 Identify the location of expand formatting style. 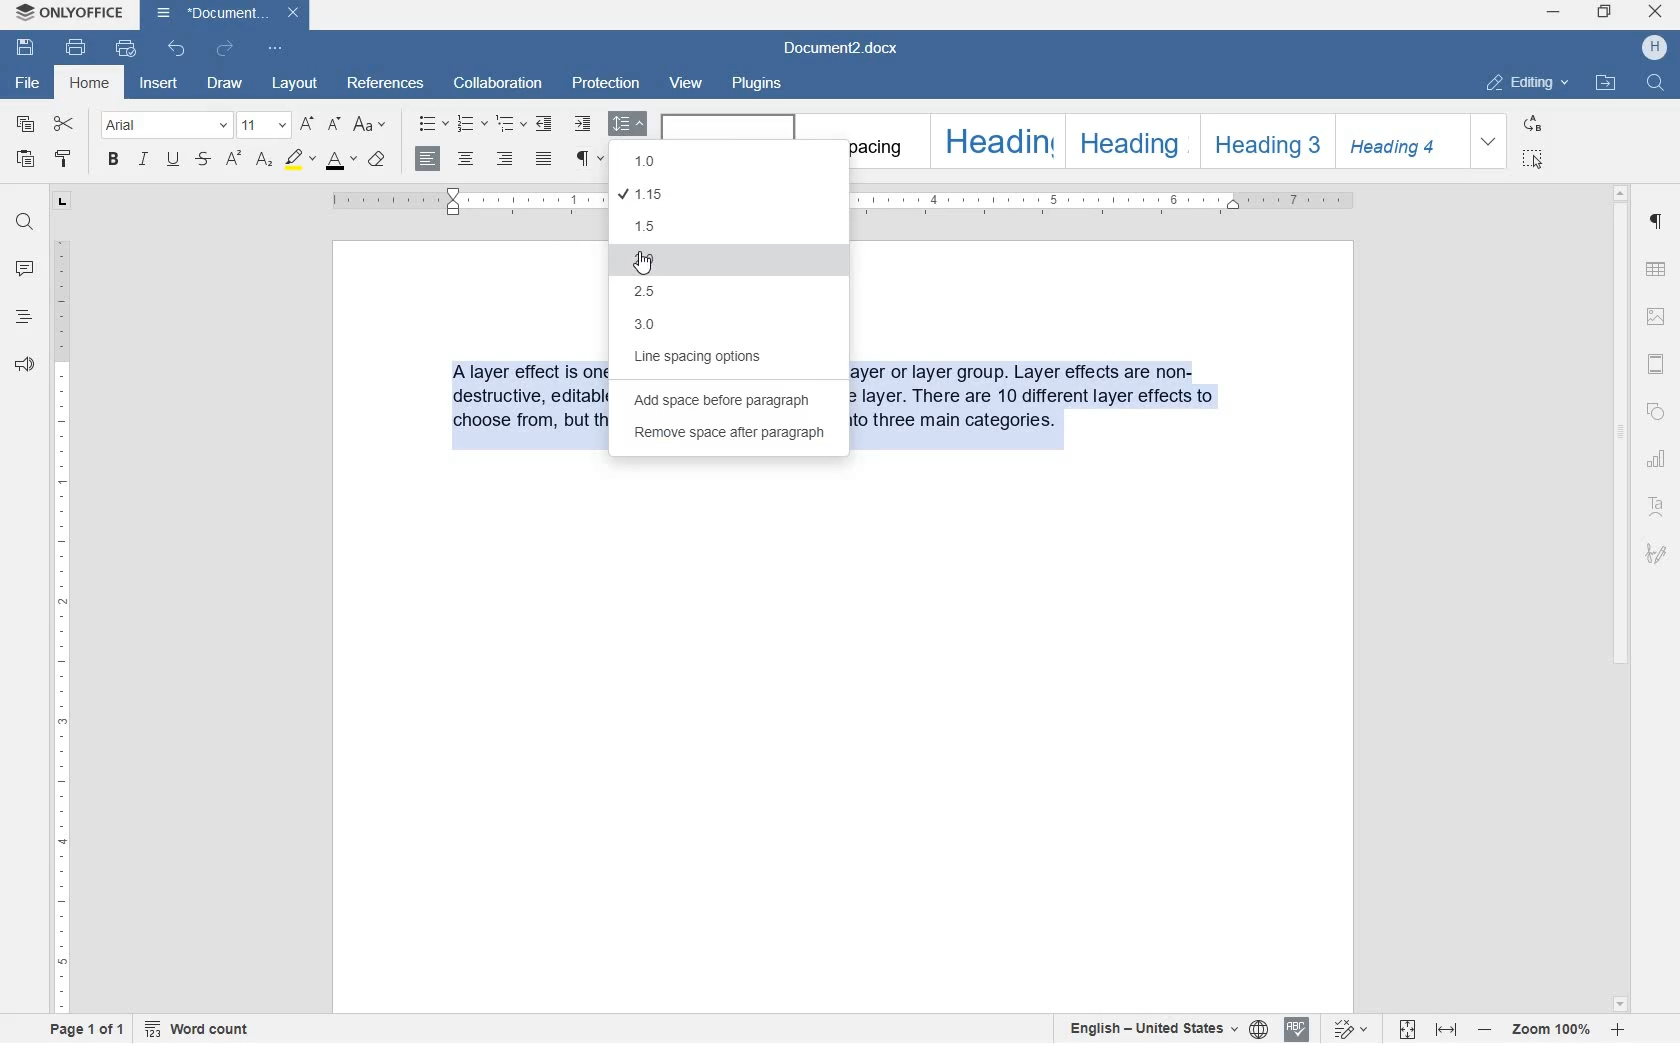
(1491, 142).